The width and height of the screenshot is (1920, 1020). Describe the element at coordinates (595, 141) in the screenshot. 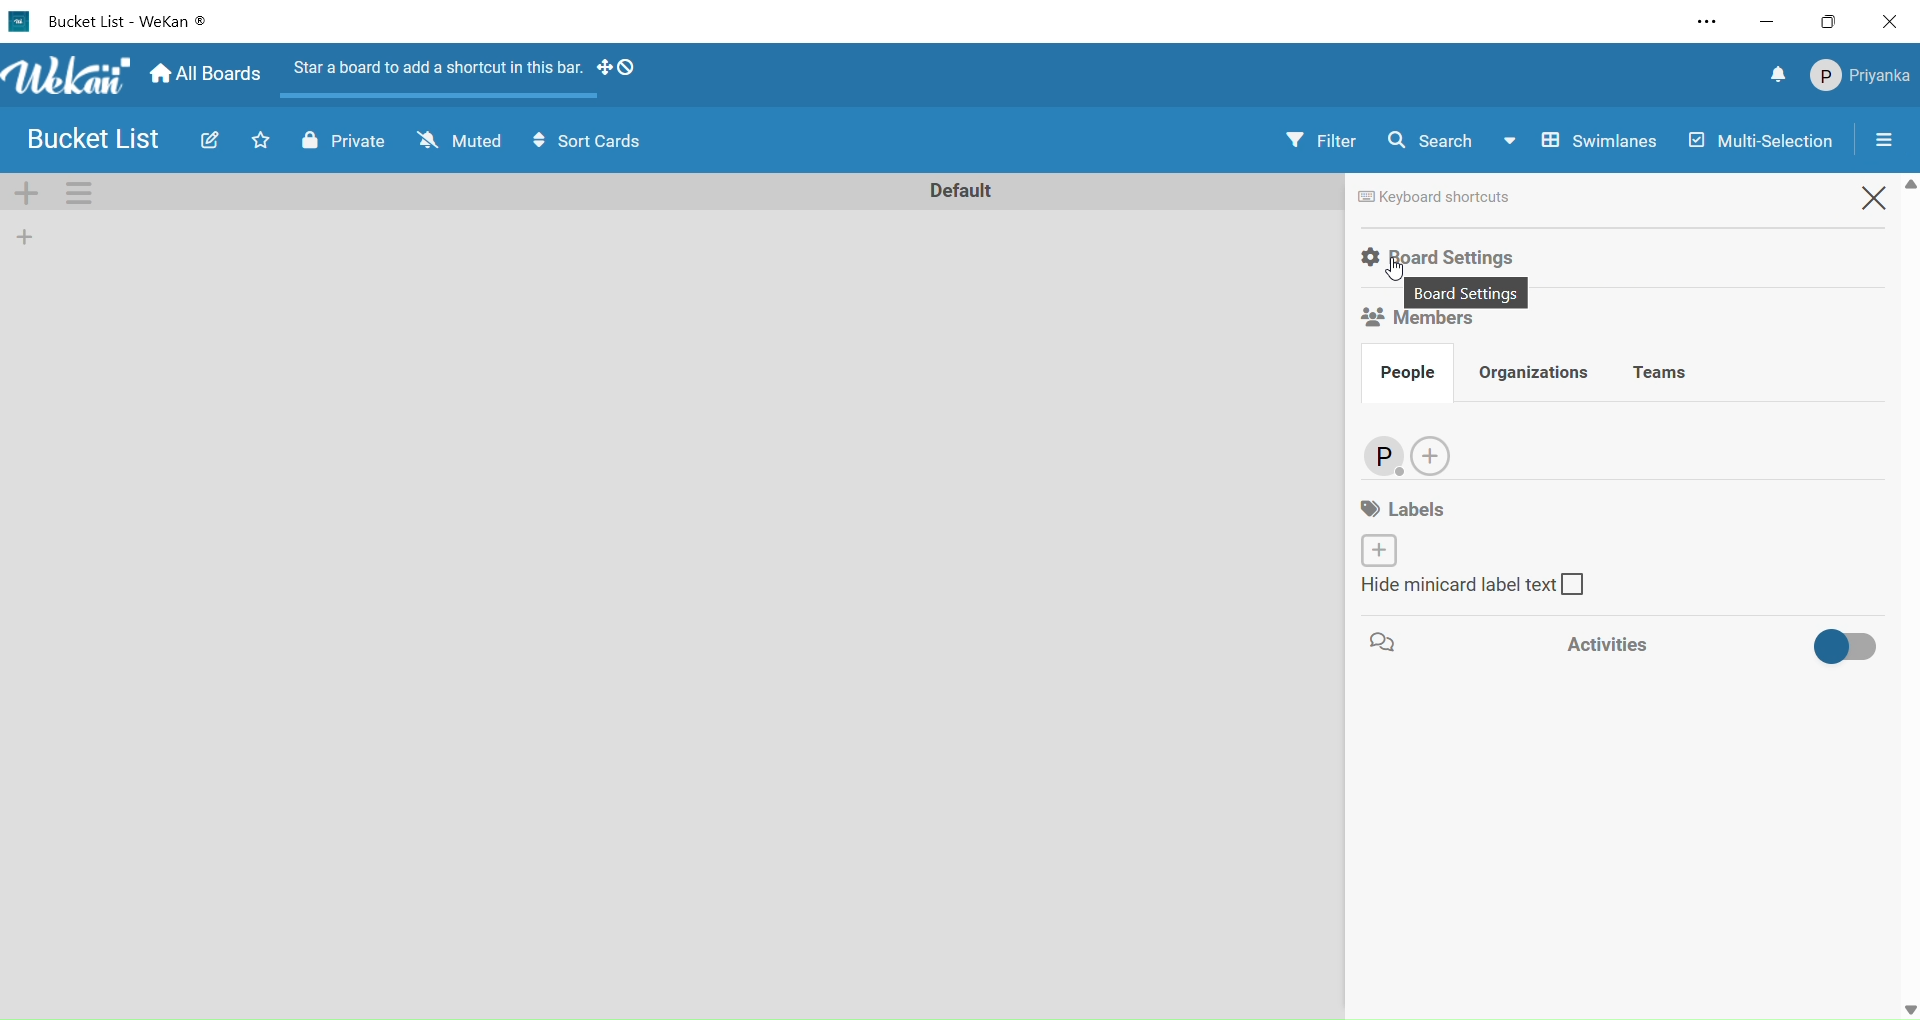

I see `sort cards` at that location.